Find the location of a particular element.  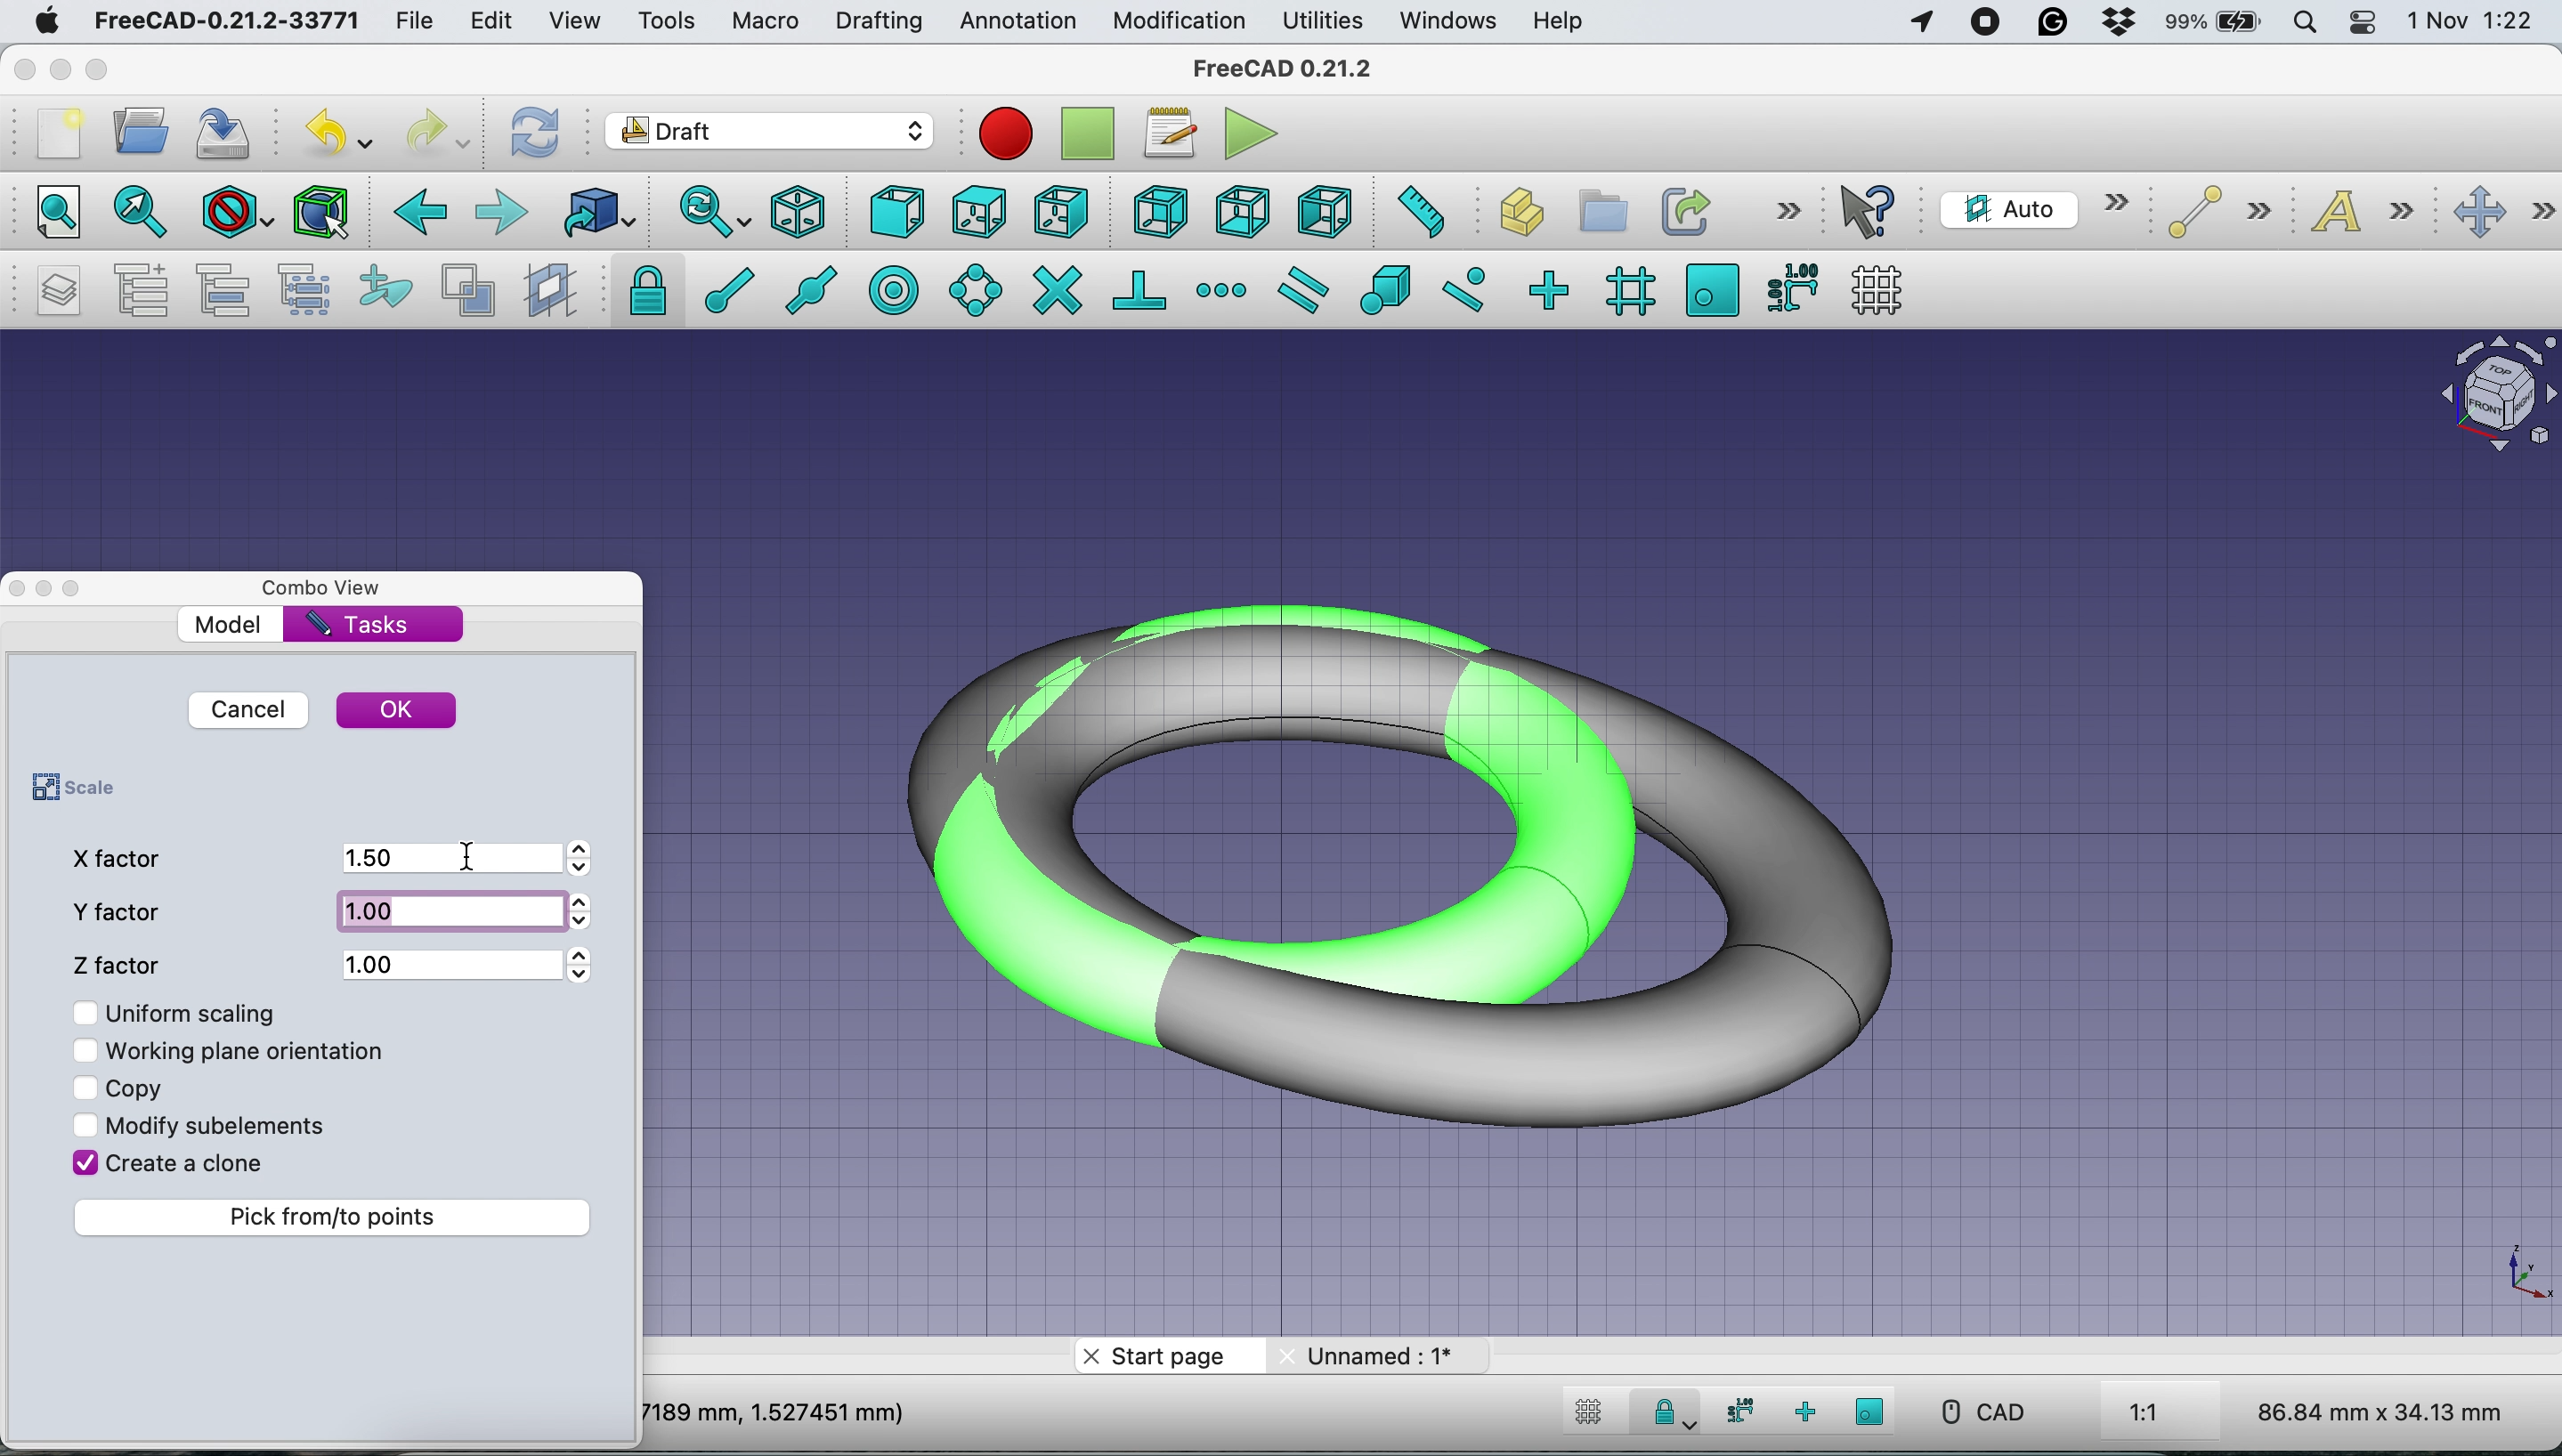

y factor is located at coordinates (124, 911).